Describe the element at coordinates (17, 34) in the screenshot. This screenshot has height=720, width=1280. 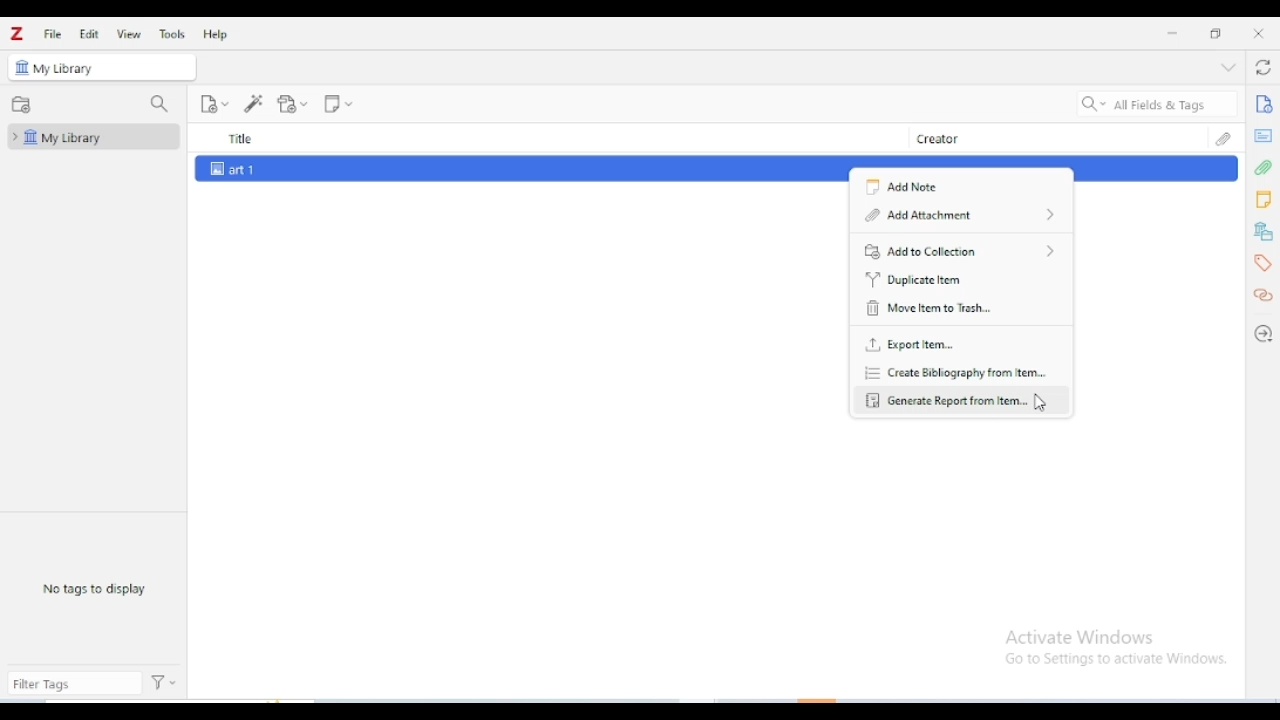
I see `logo` at that location.